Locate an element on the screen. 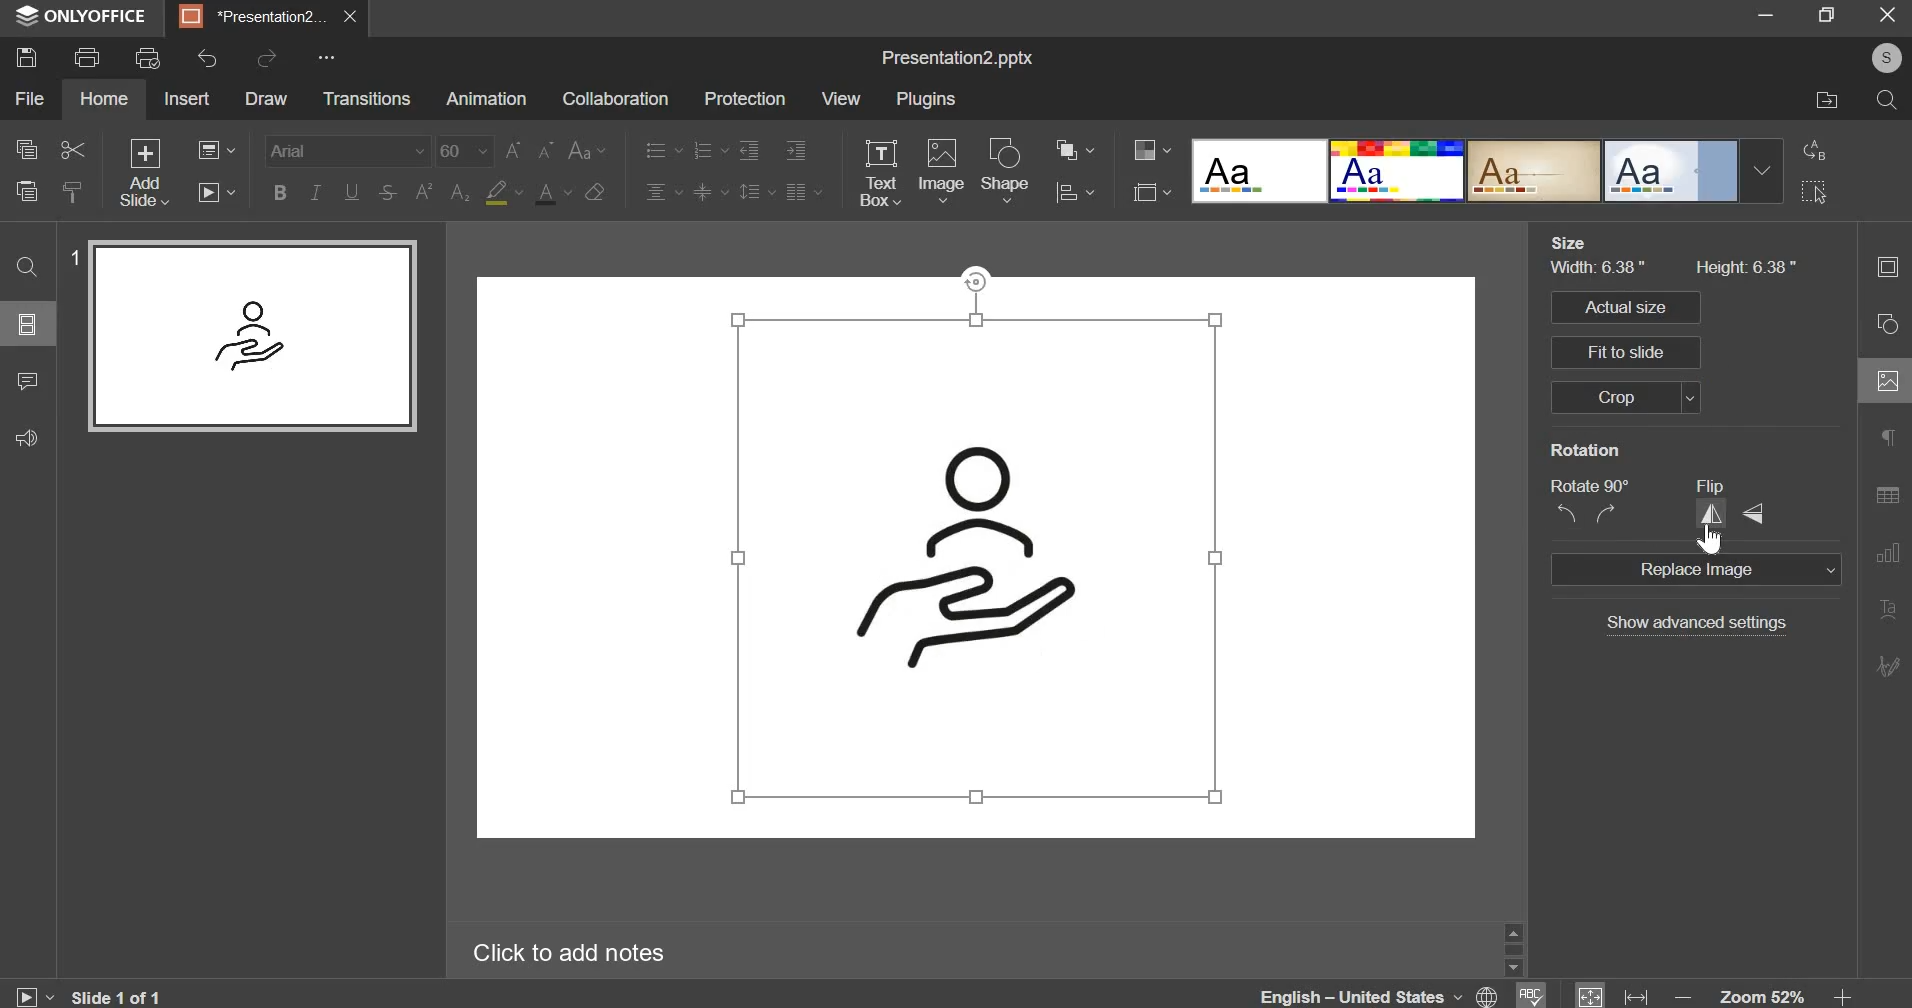  fill color is located at coordinates (502, 193).